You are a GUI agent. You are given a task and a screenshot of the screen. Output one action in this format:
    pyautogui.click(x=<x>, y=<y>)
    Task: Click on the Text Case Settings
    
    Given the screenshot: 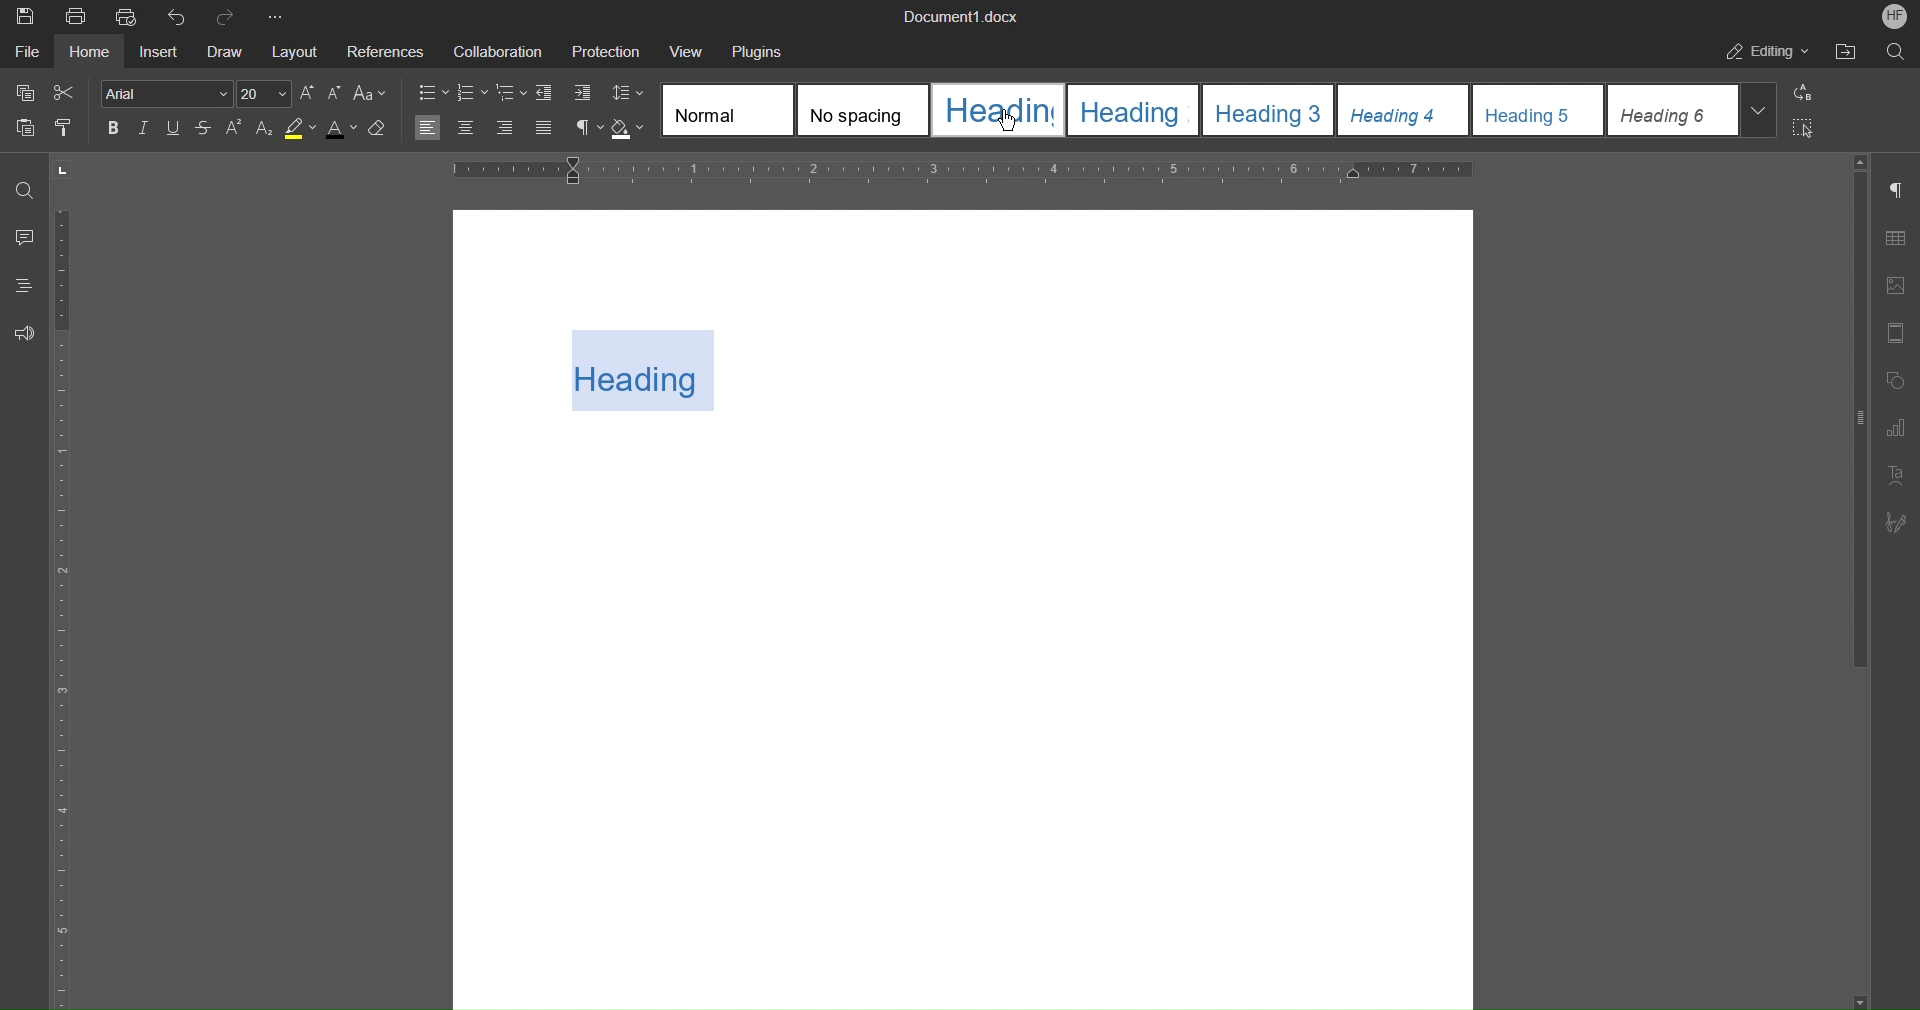 What is the action you would take?
    pyautogui.click(x=370, y=94)
    